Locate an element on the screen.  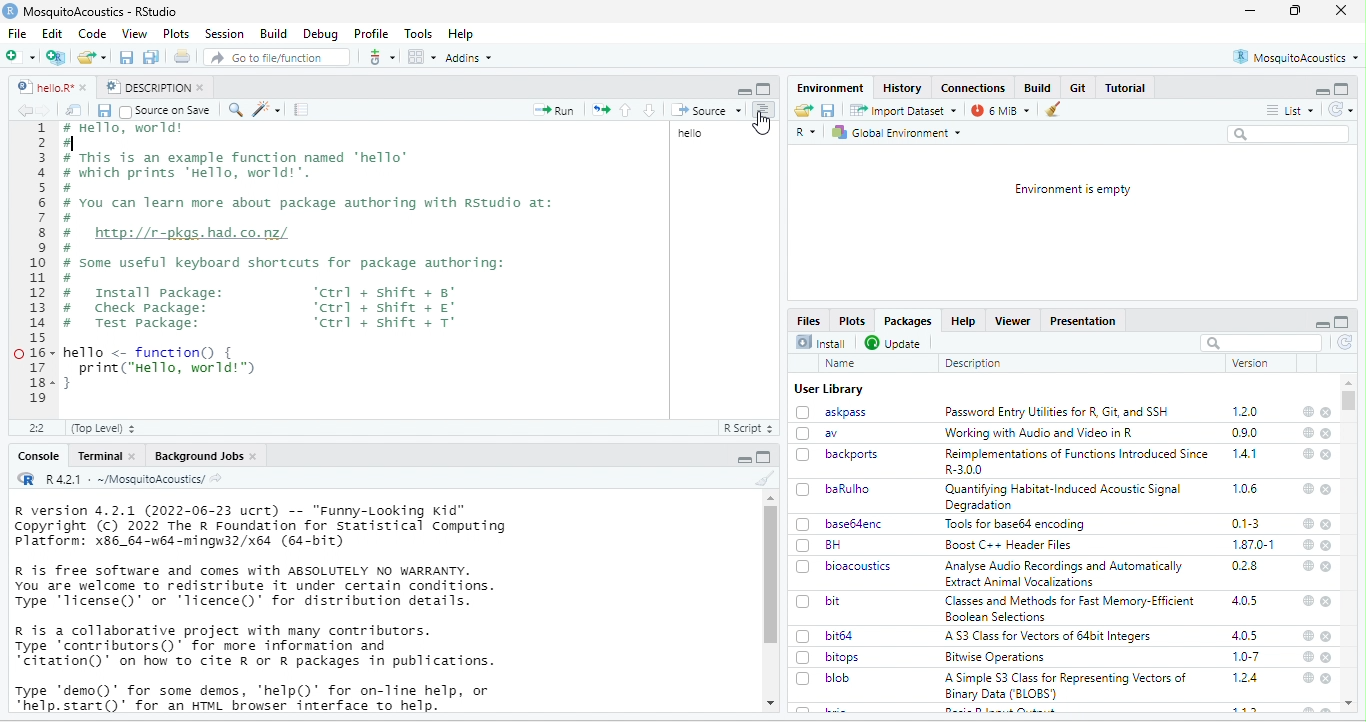
cursor is located at coordinates (762, 124).